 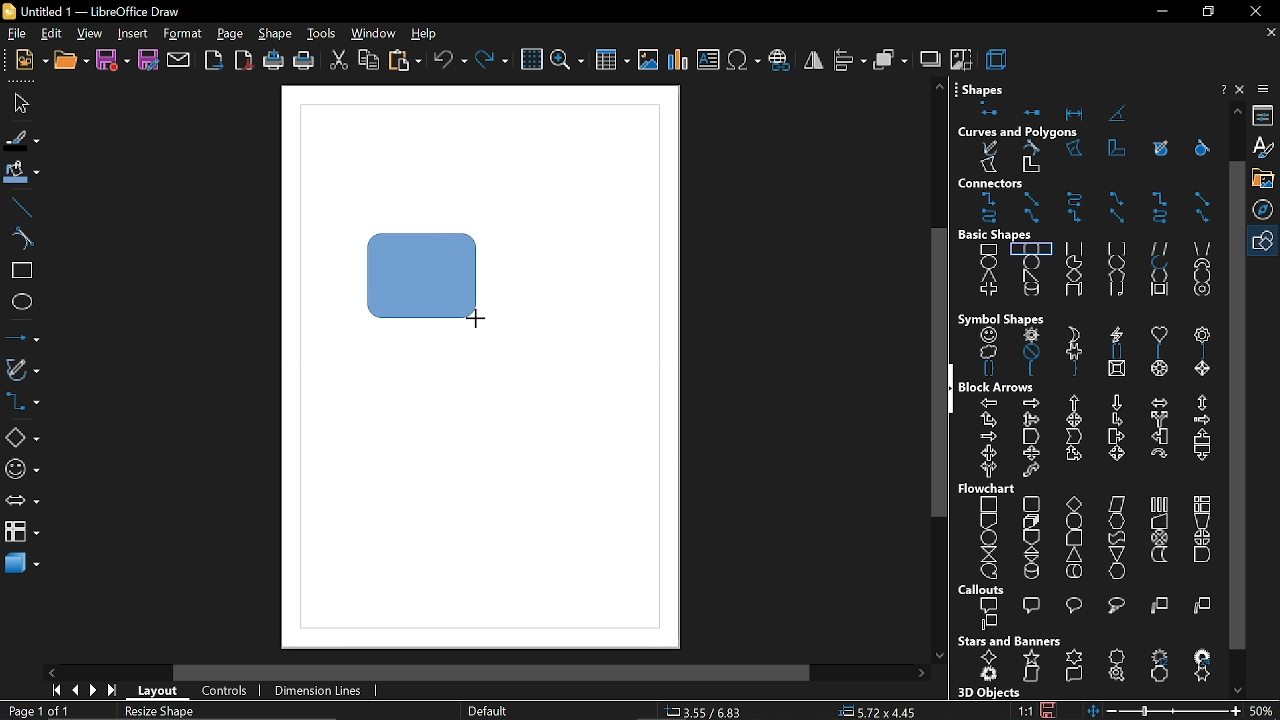 What do you see at coordinates (932, 376) in the screenshot?
I see `vertical scroll bar` at bounding box center [932, 376].